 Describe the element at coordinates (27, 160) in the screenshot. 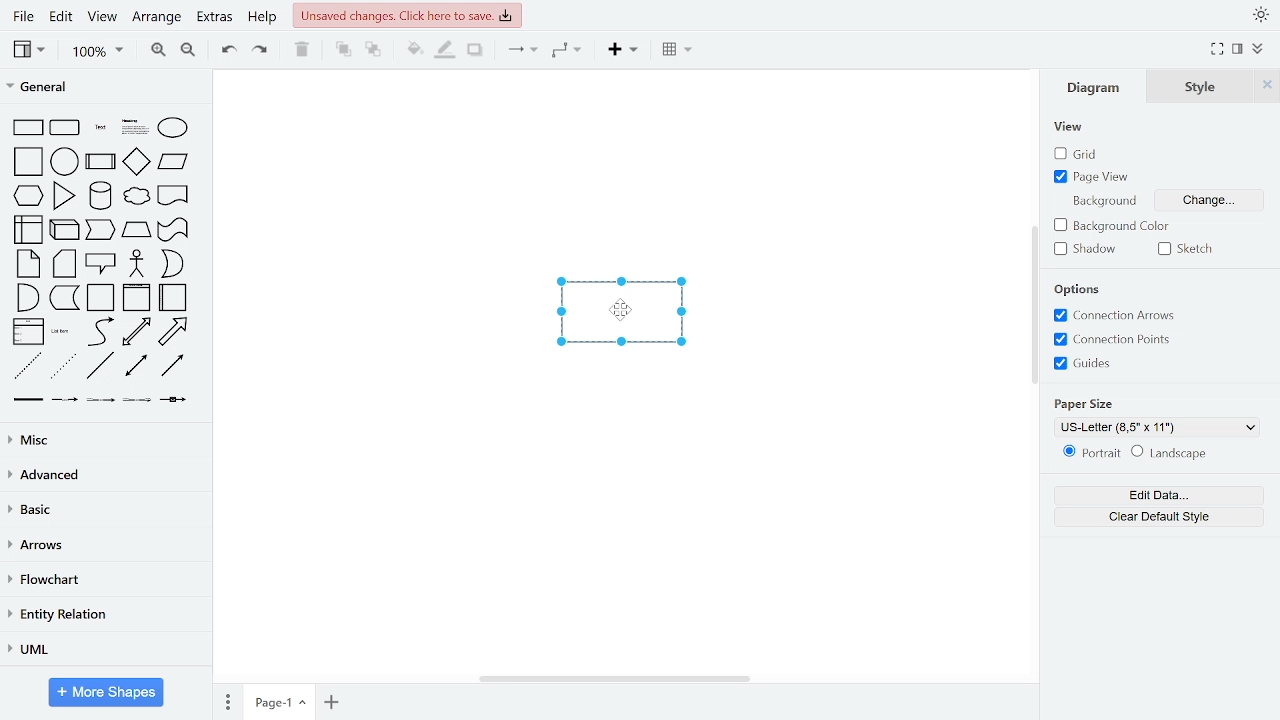

I see `general shapes` at that location.